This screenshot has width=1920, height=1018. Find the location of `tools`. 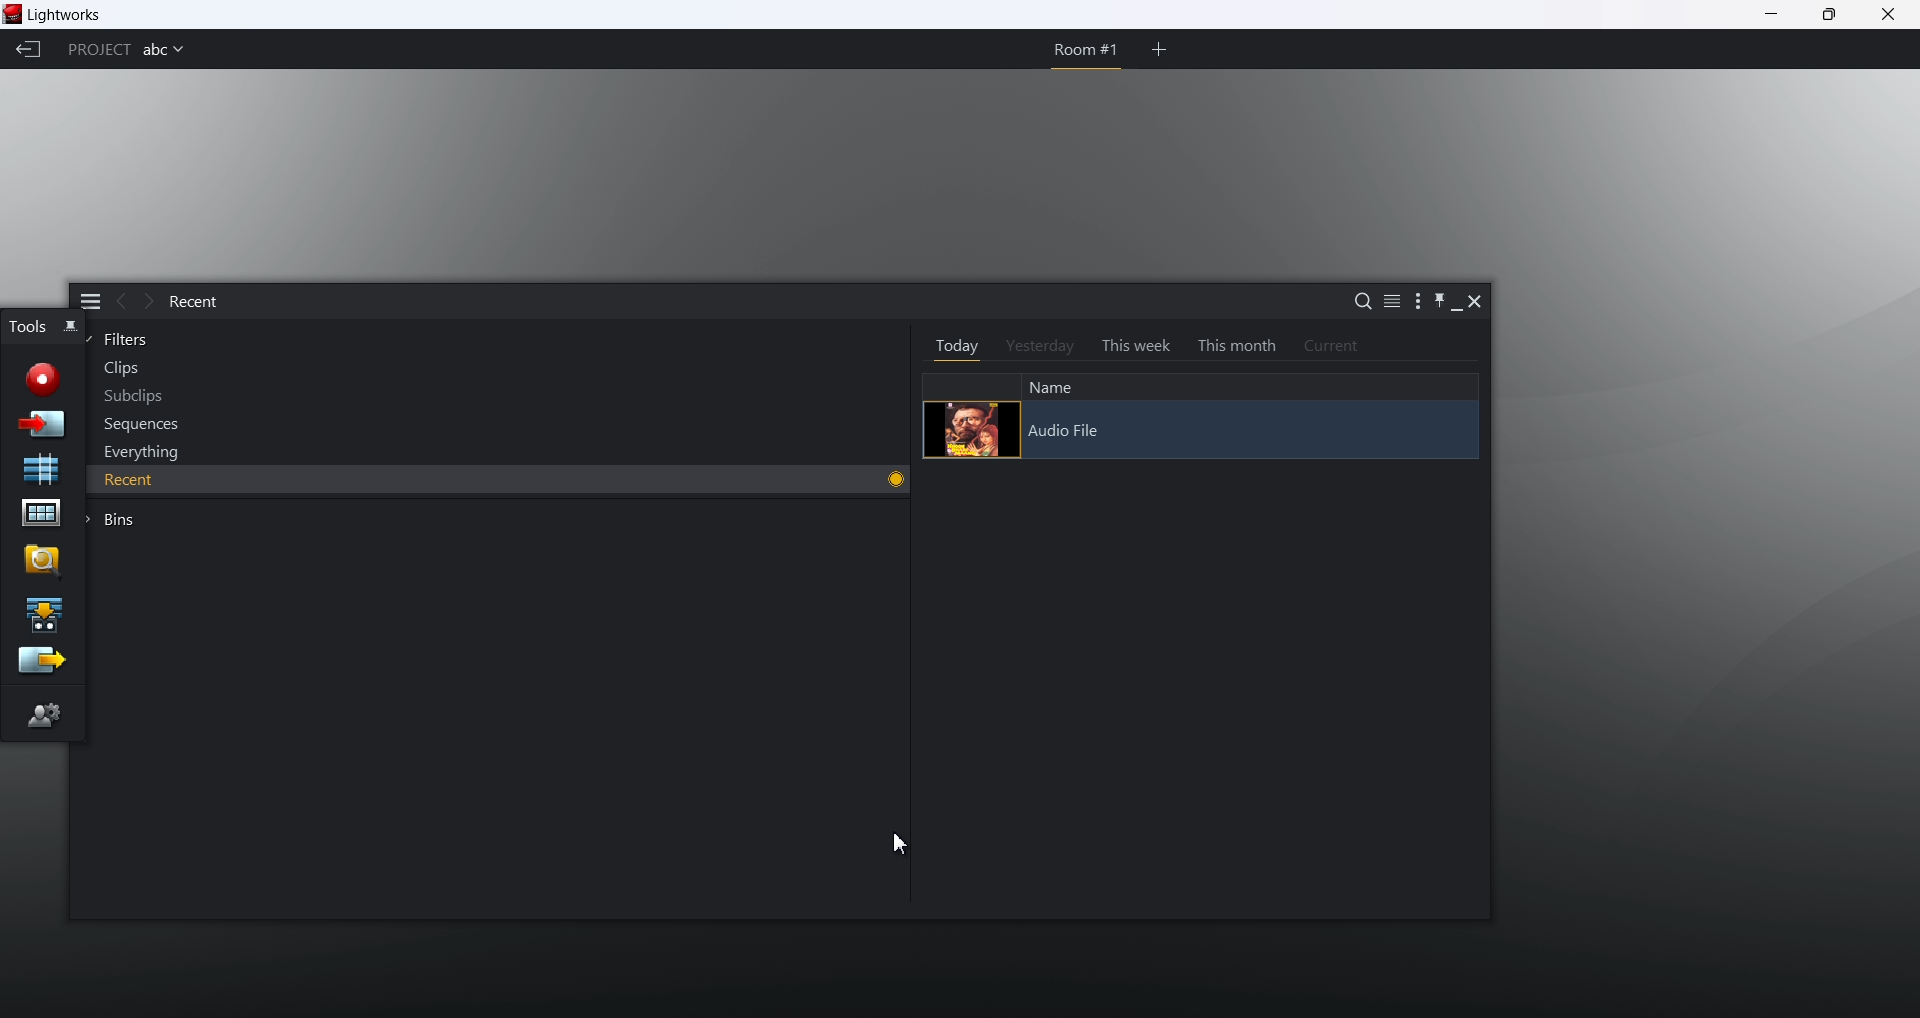

tools is located at coordinates (27, 325).